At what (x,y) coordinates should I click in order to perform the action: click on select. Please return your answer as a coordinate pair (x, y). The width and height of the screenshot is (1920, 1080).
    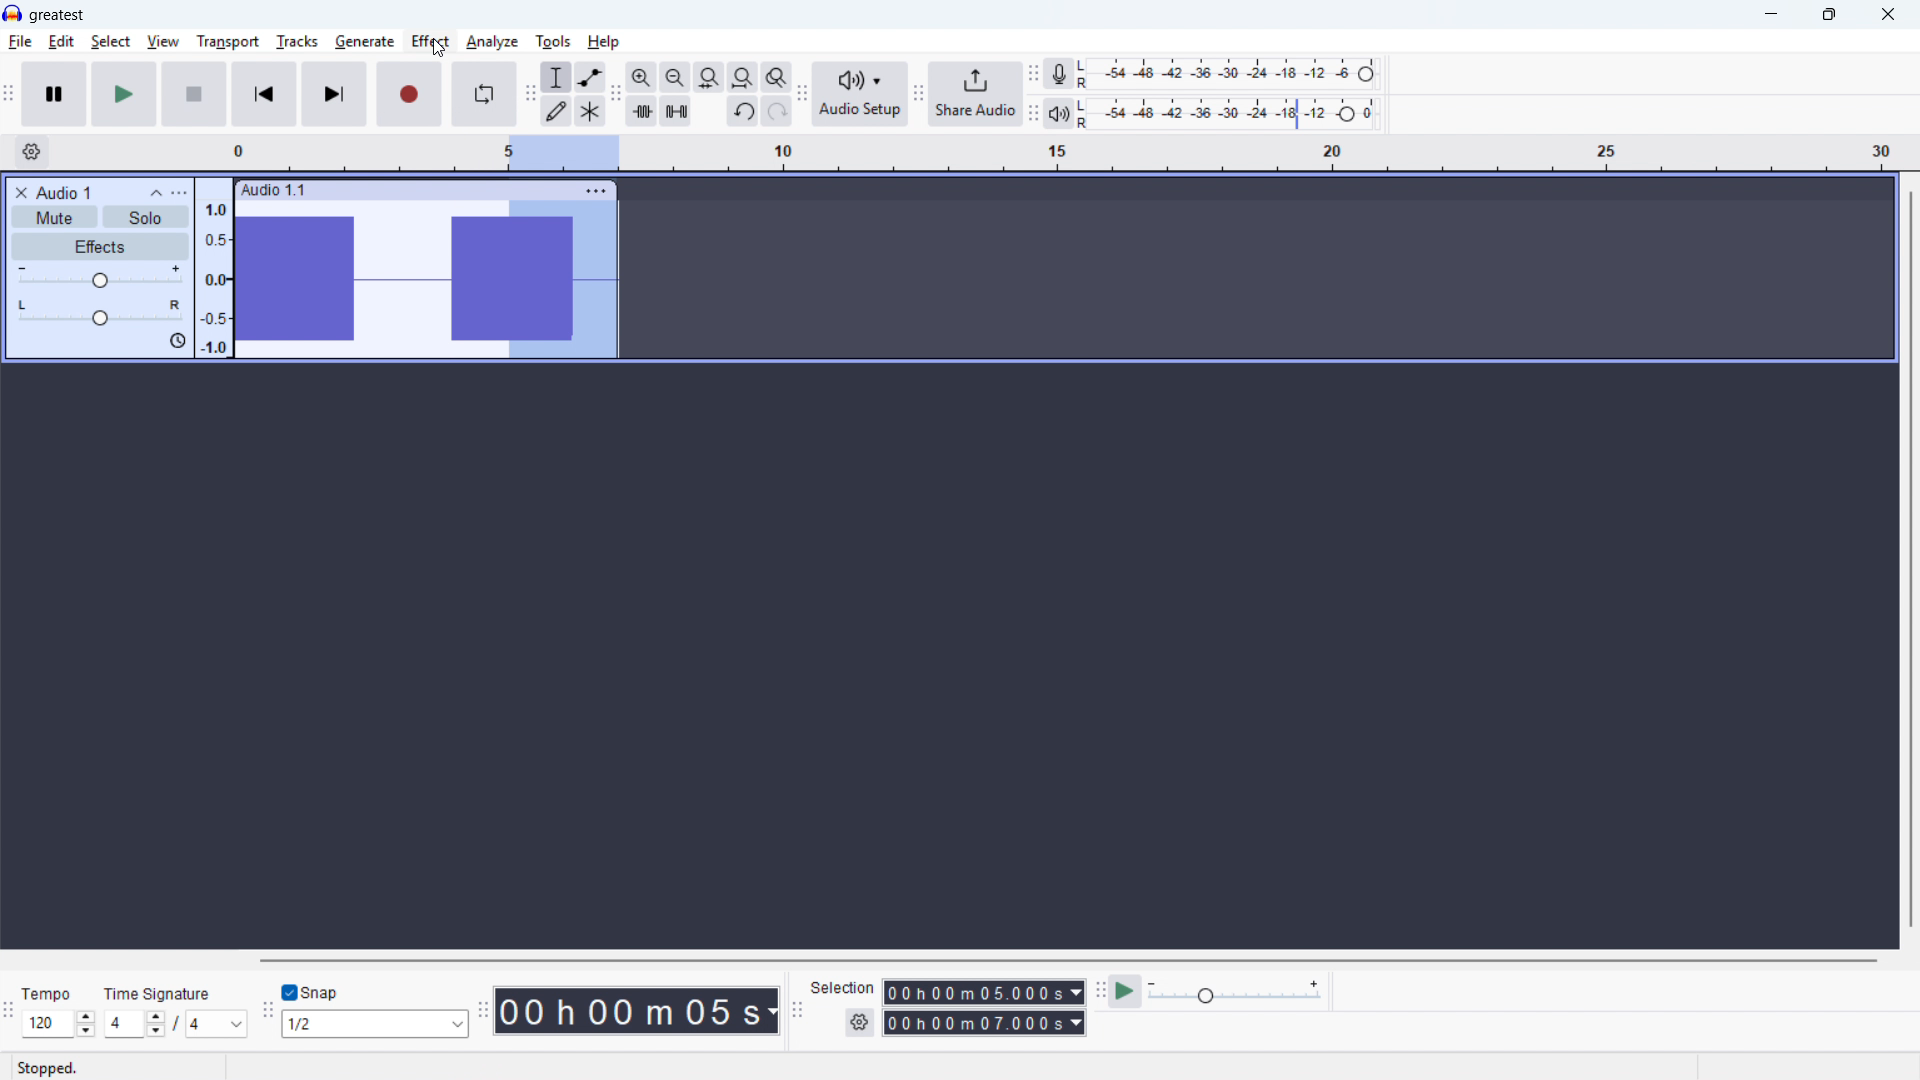
    Looking at the image, I should click on (111, 42).